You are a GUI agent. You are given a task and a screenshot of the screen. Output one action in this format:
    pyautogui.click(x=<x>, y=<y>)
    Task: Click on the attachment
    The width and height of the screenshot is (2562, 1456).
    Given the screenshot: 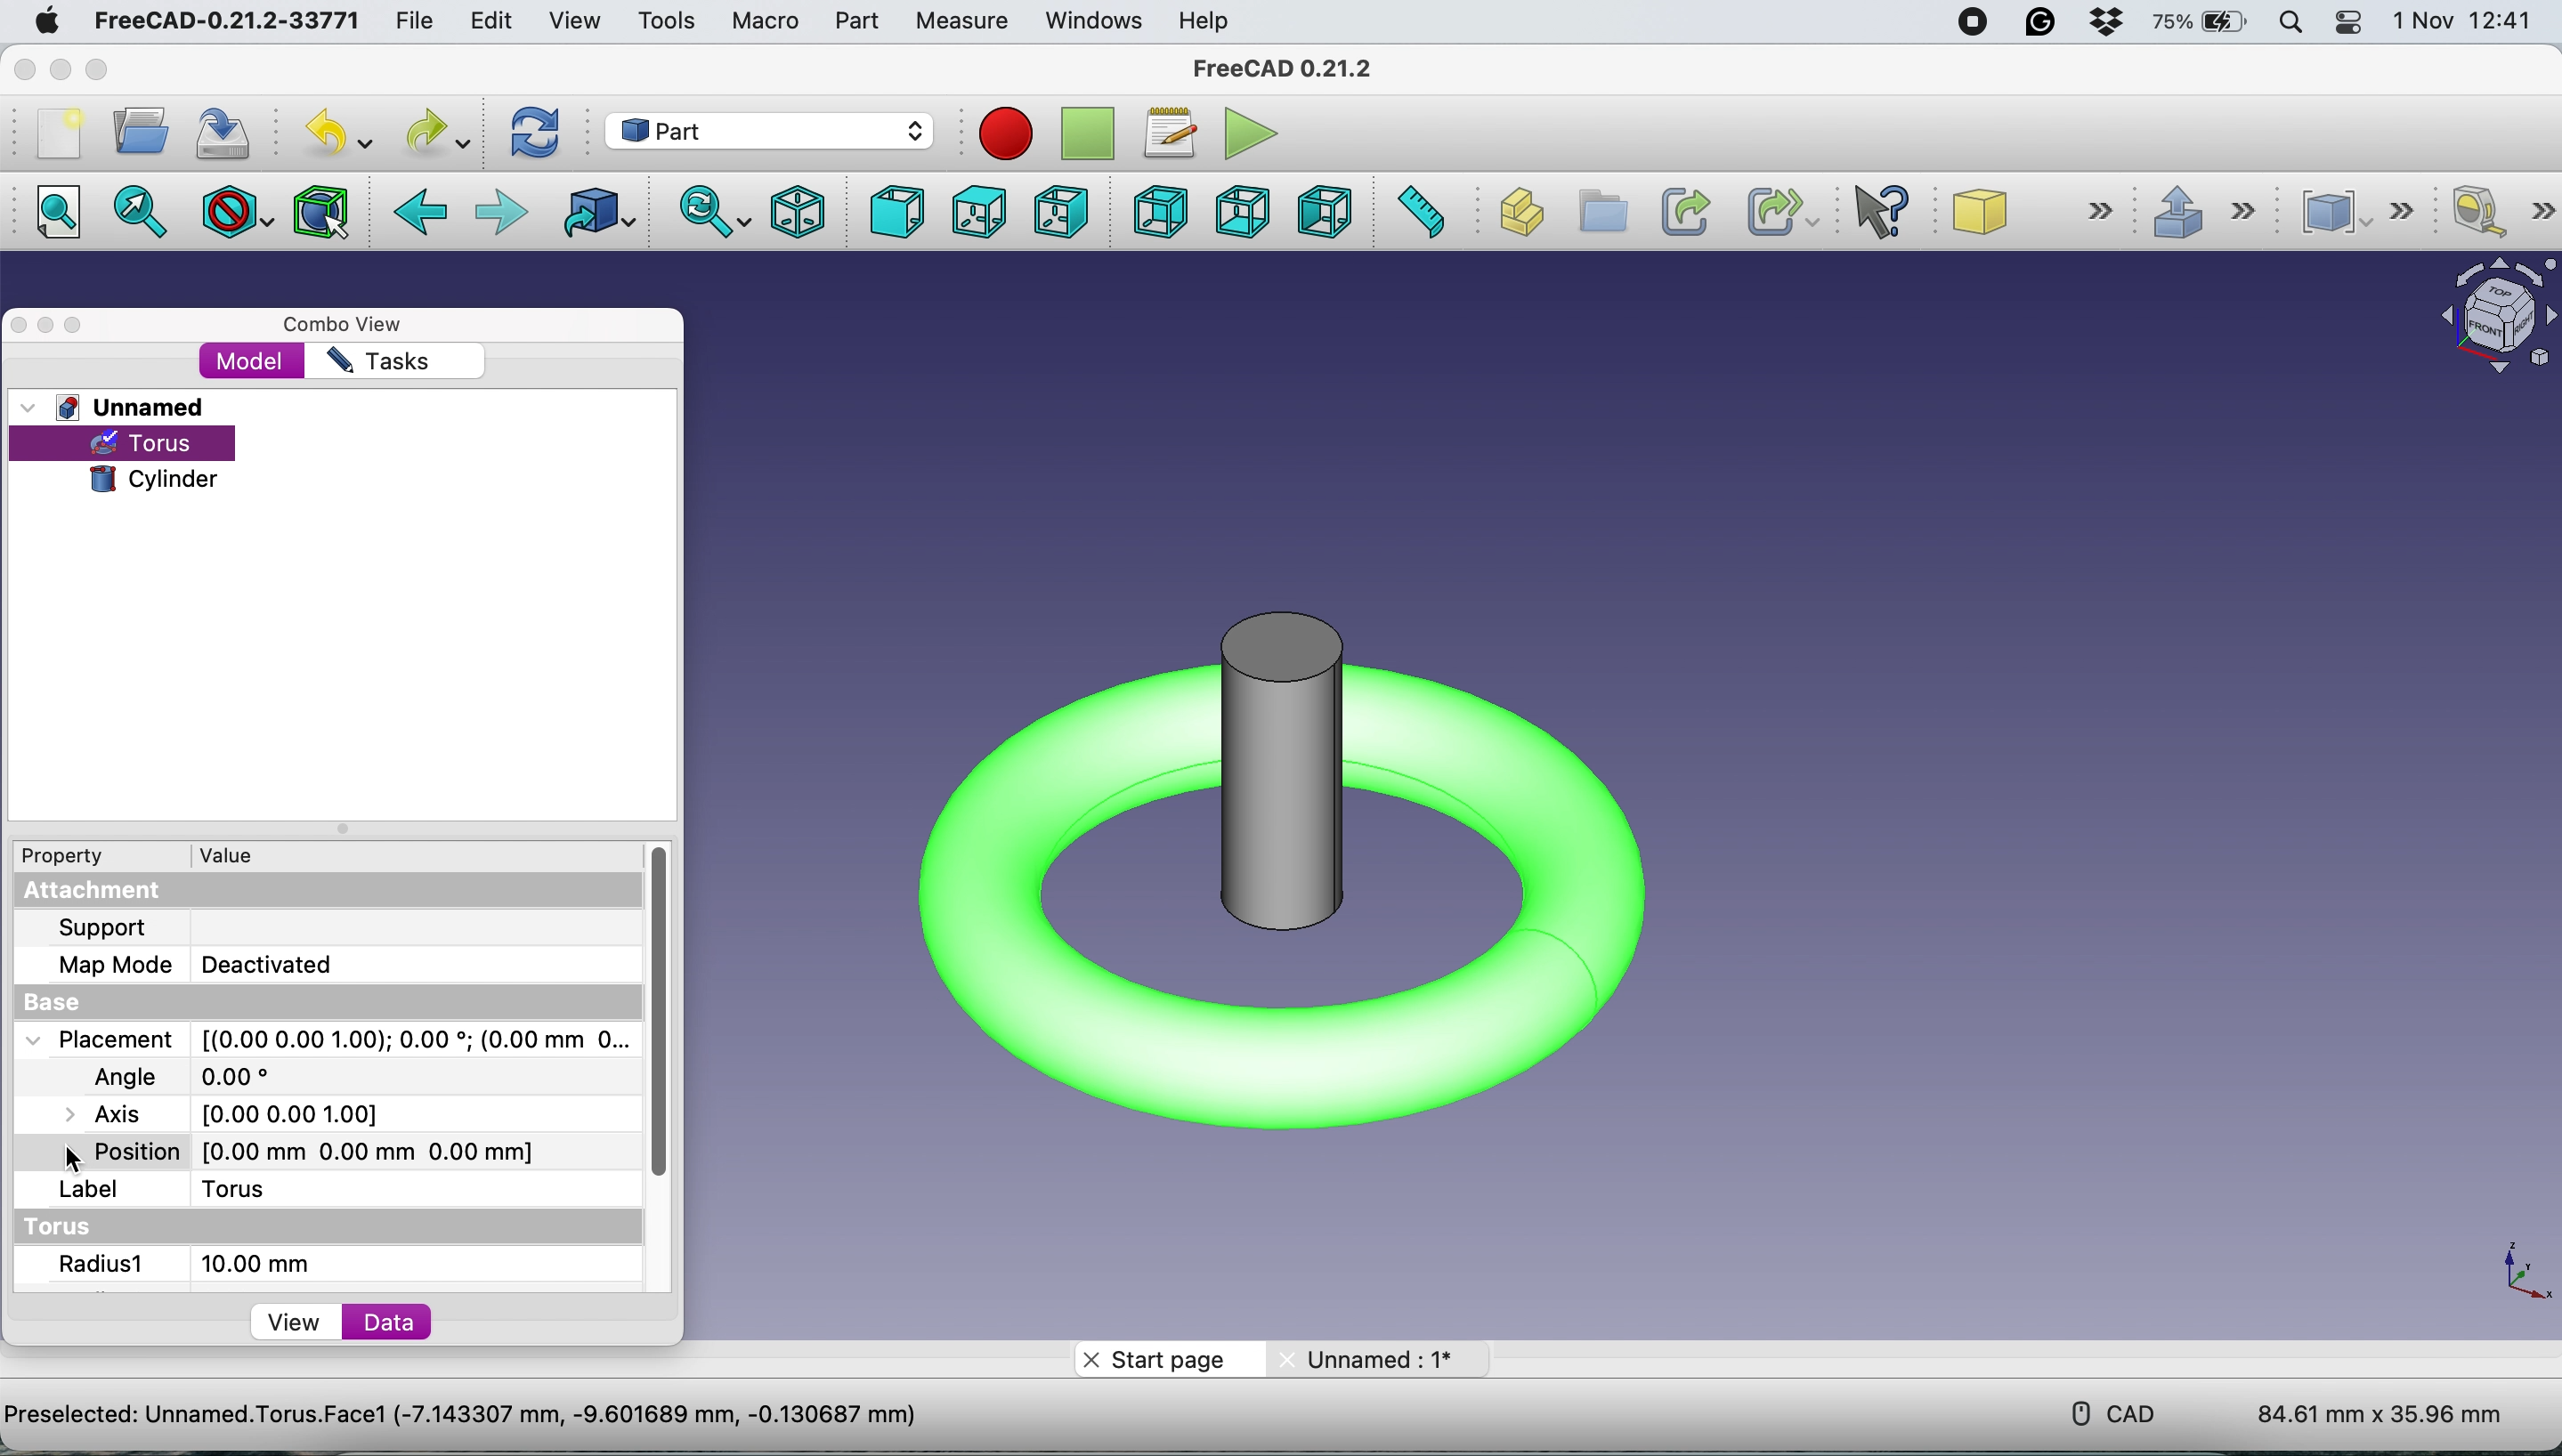 What is the action you would take?
    pyautogui.click(x=93, y=893)
    